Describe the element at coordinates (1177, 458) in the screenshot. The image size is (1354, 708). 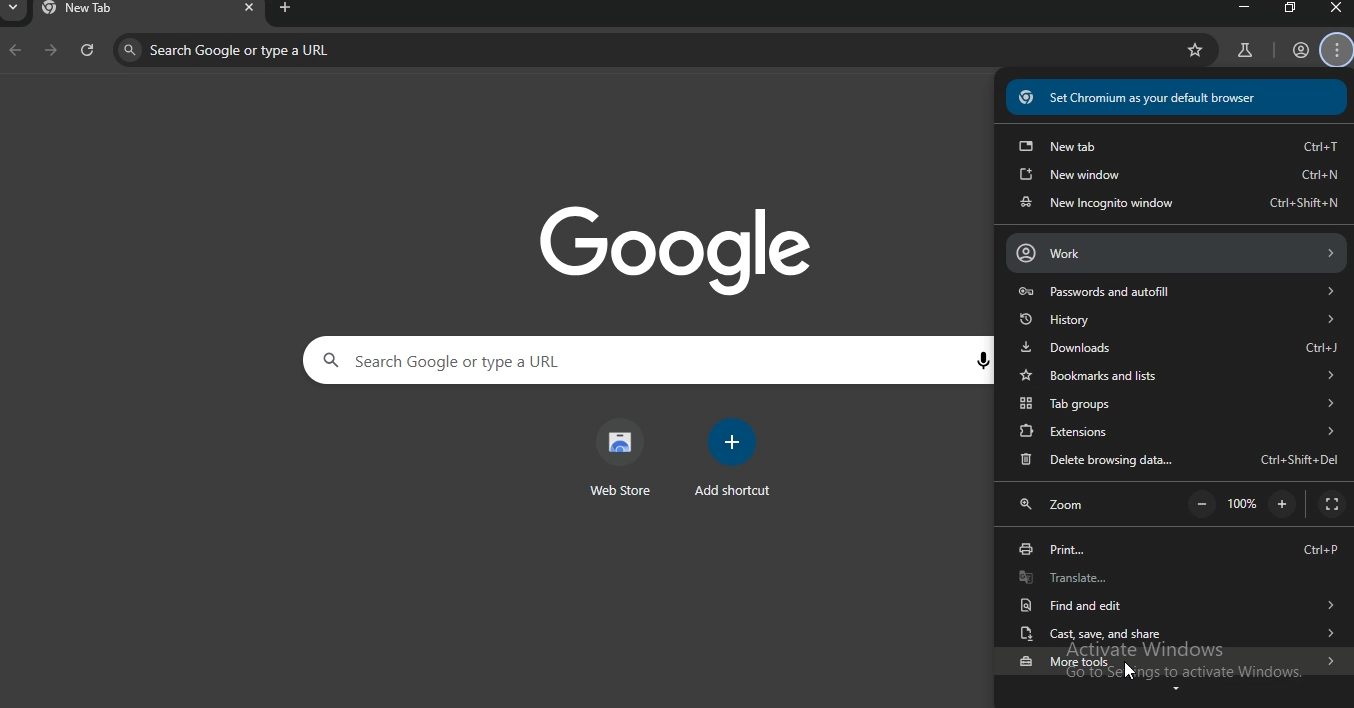
I see `delete browsing data` at that location.